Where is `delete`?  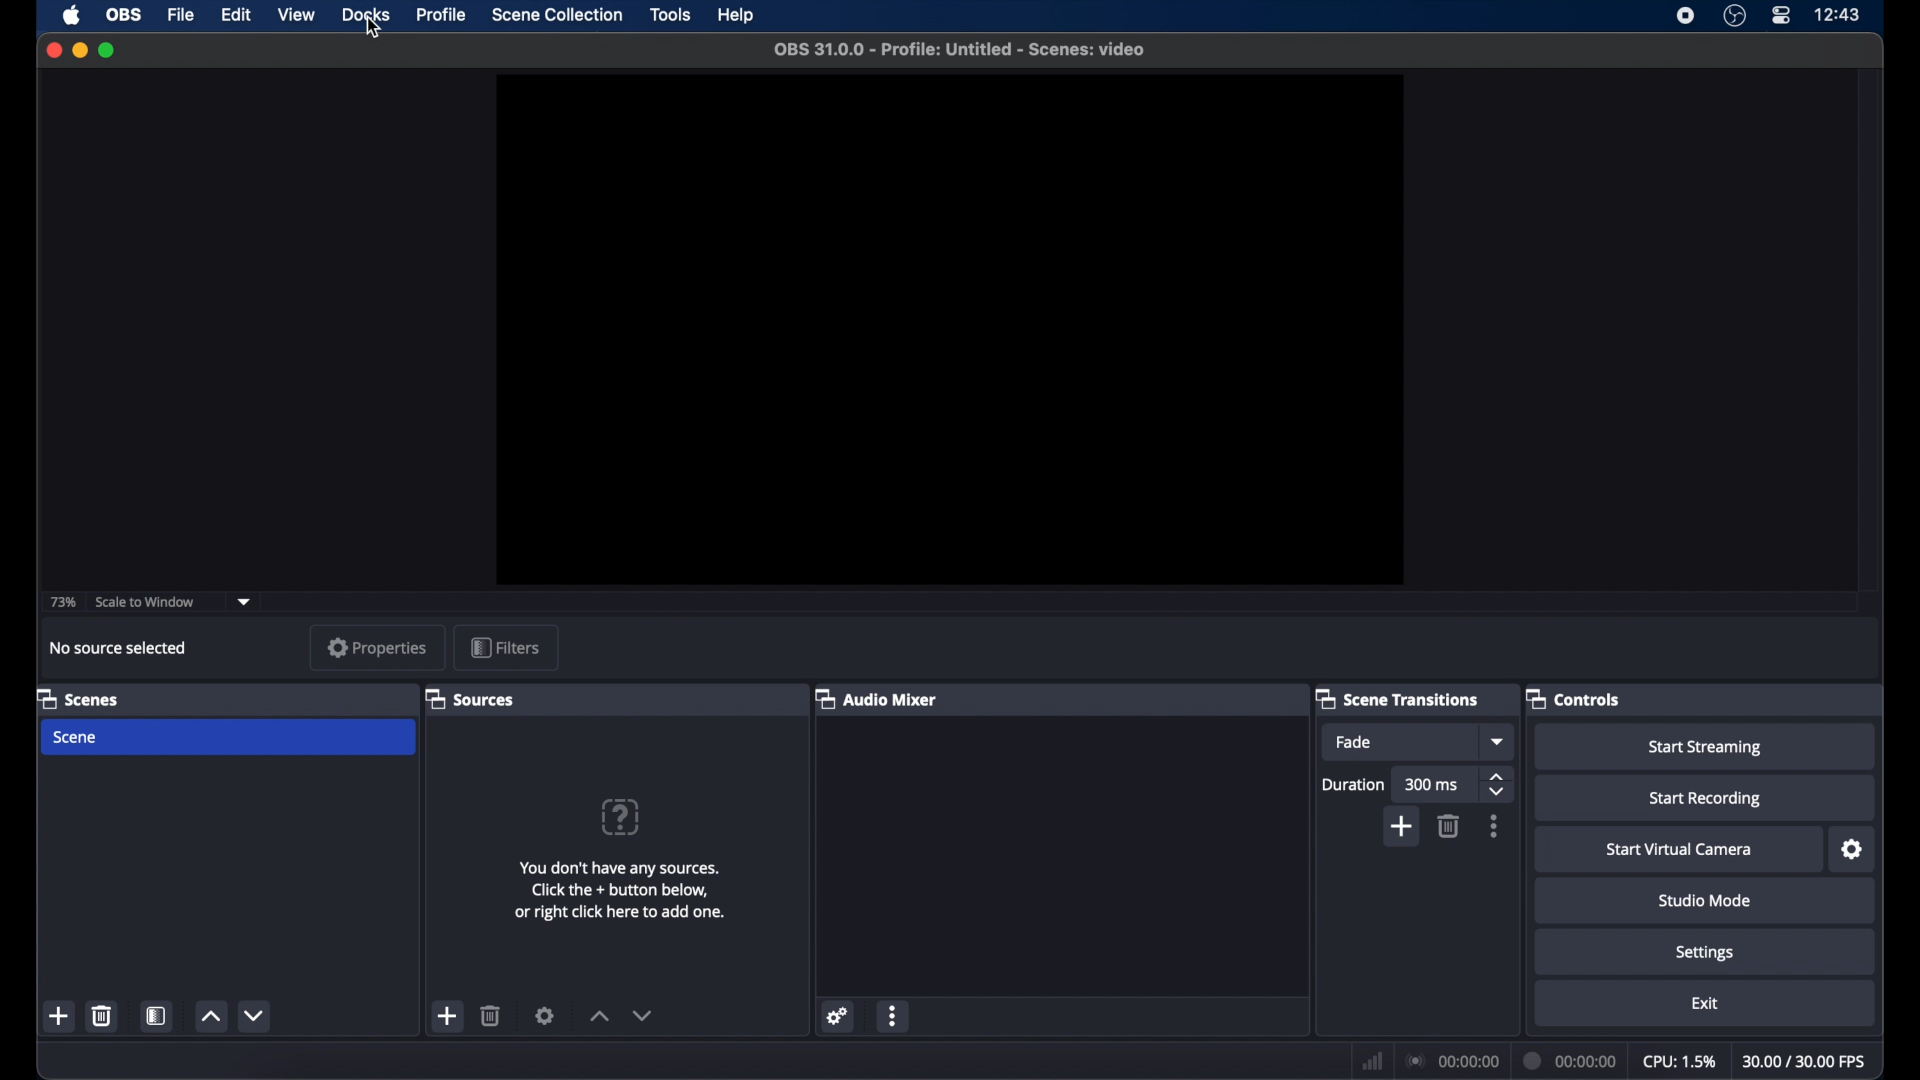
delete is located at coordinates (103, 1016).